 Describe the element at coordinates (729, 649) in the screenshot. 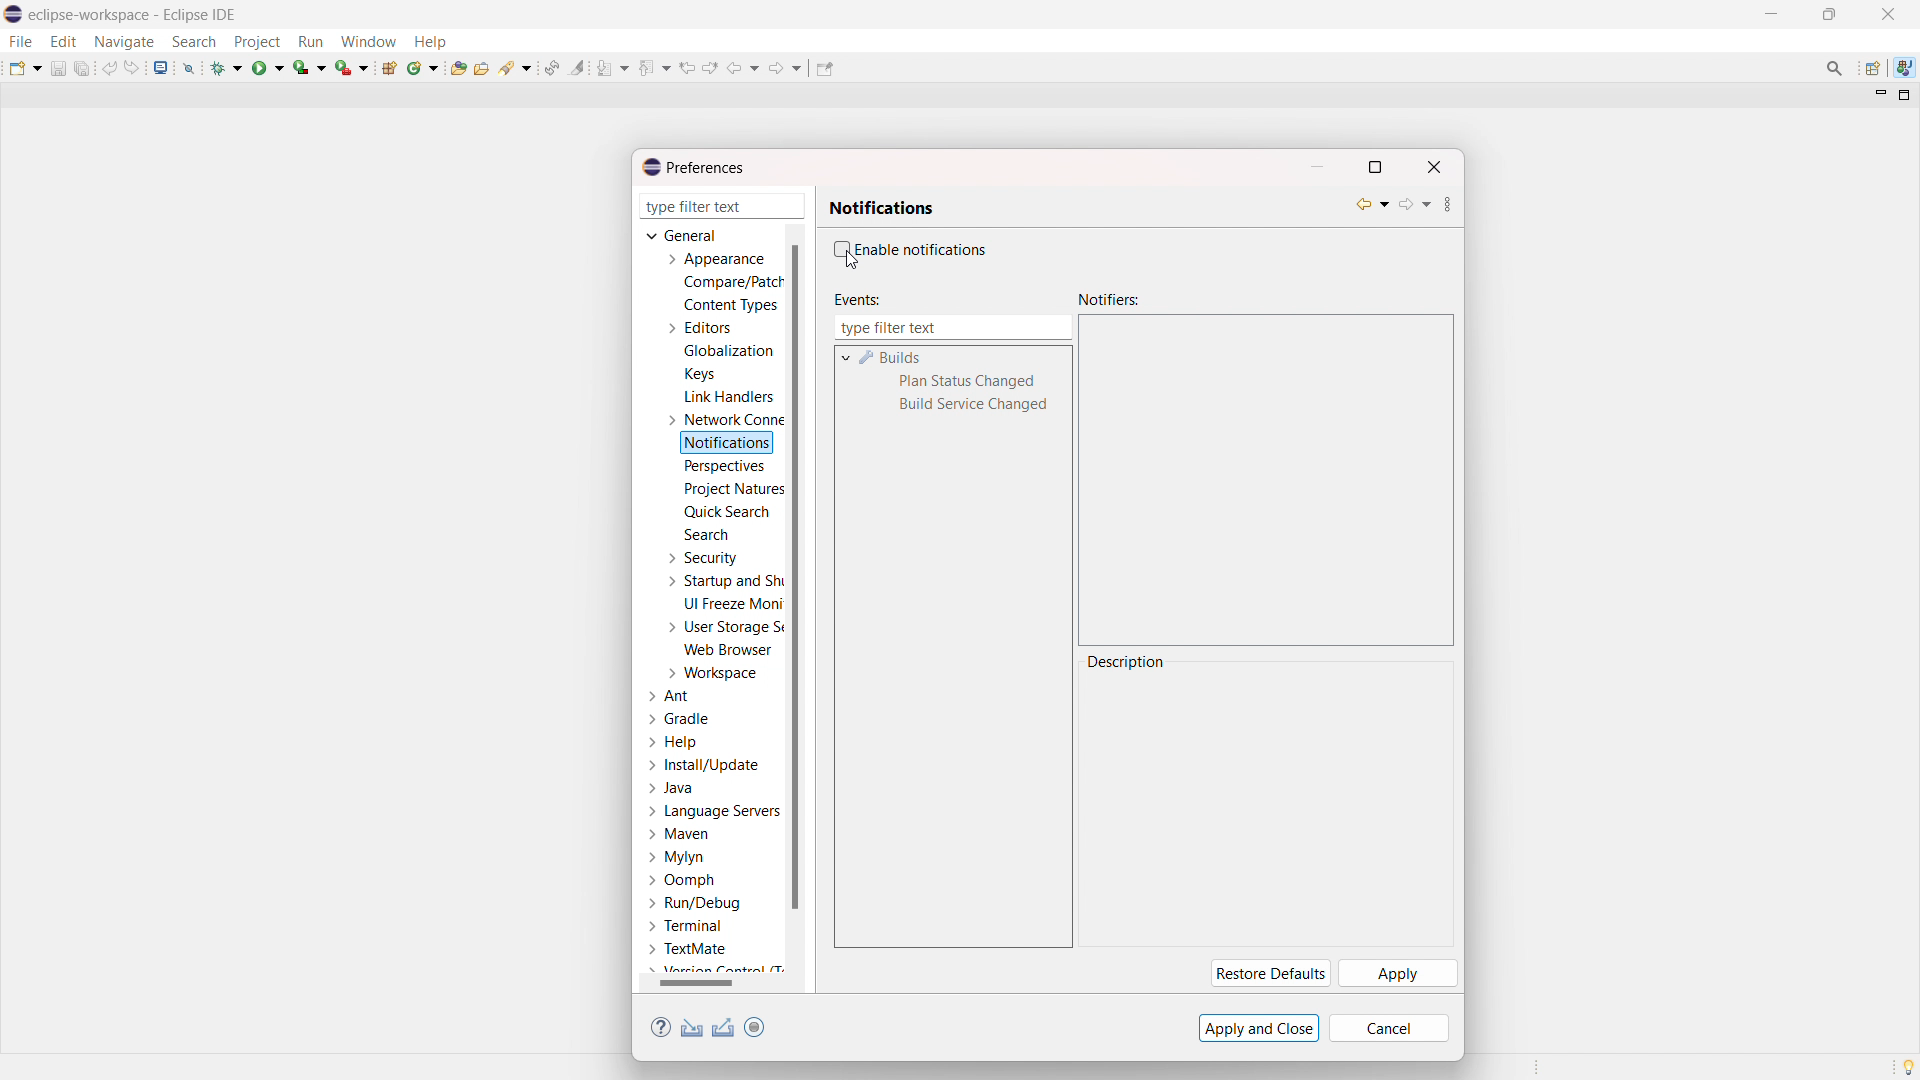

I see `web browser` at that location.